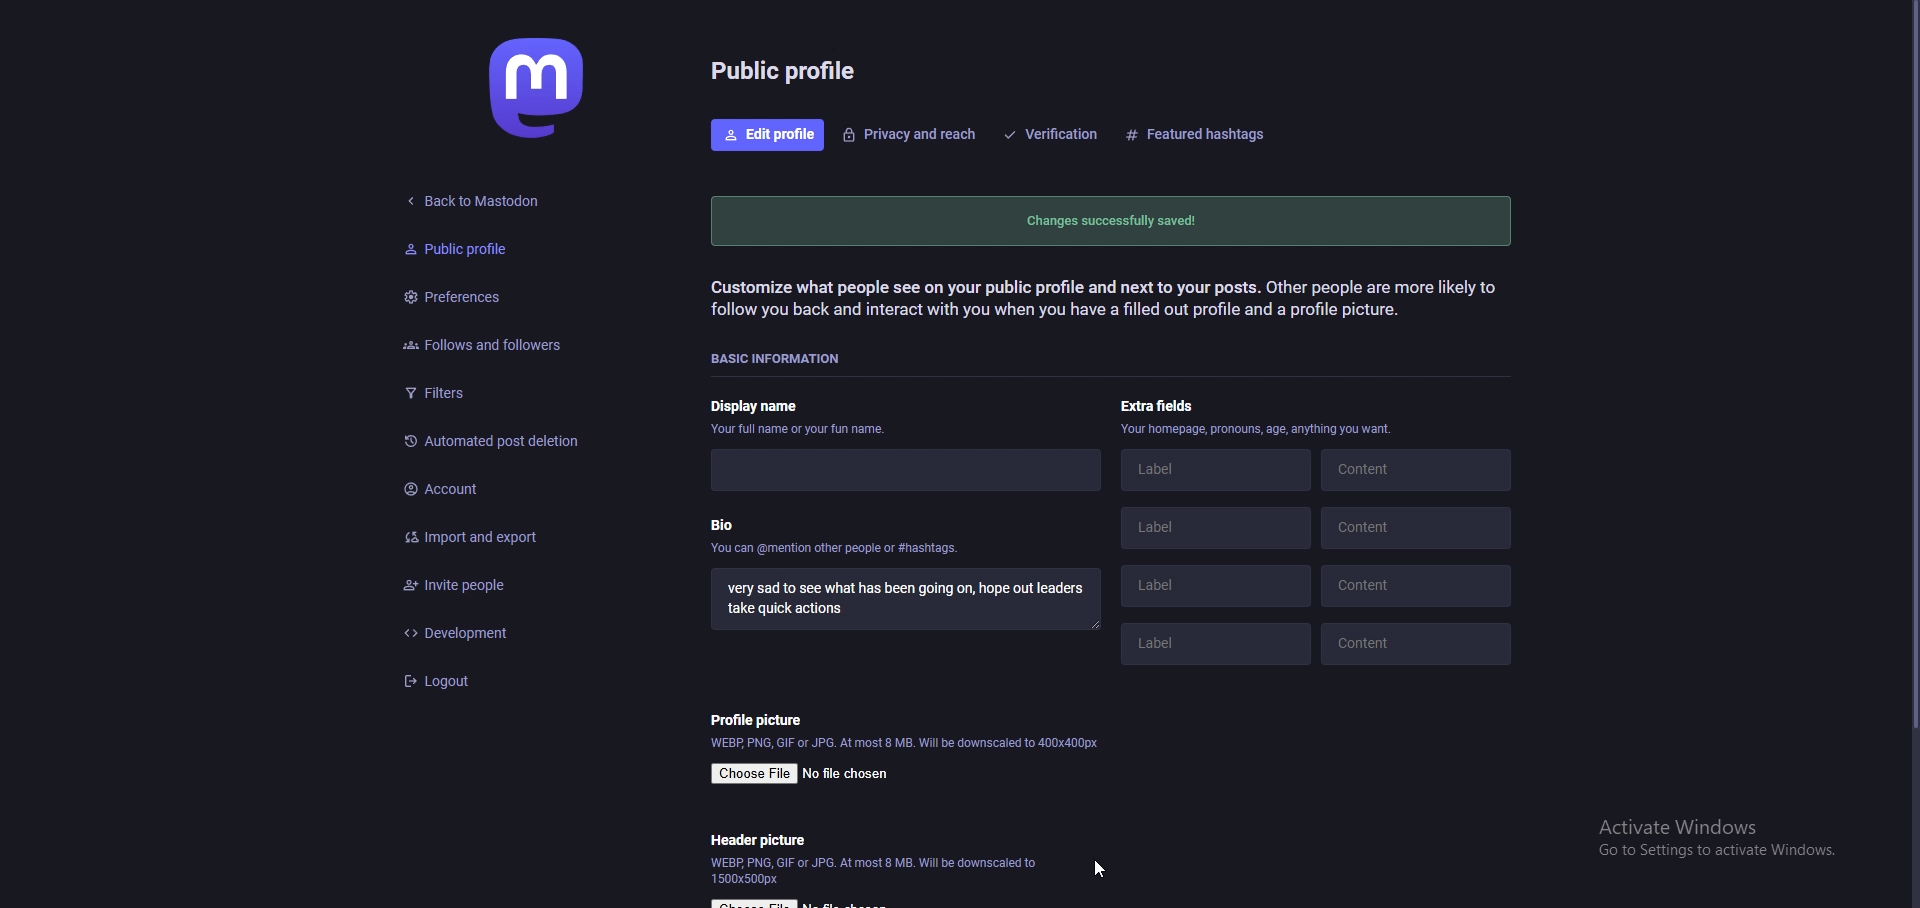 Image resolution: width=1920 pixels, height=908 pixels. What do you see at coordinates (1202, 134) in the screenshot?
I see `featurd hashtags` at bounding box center [1202, 134].